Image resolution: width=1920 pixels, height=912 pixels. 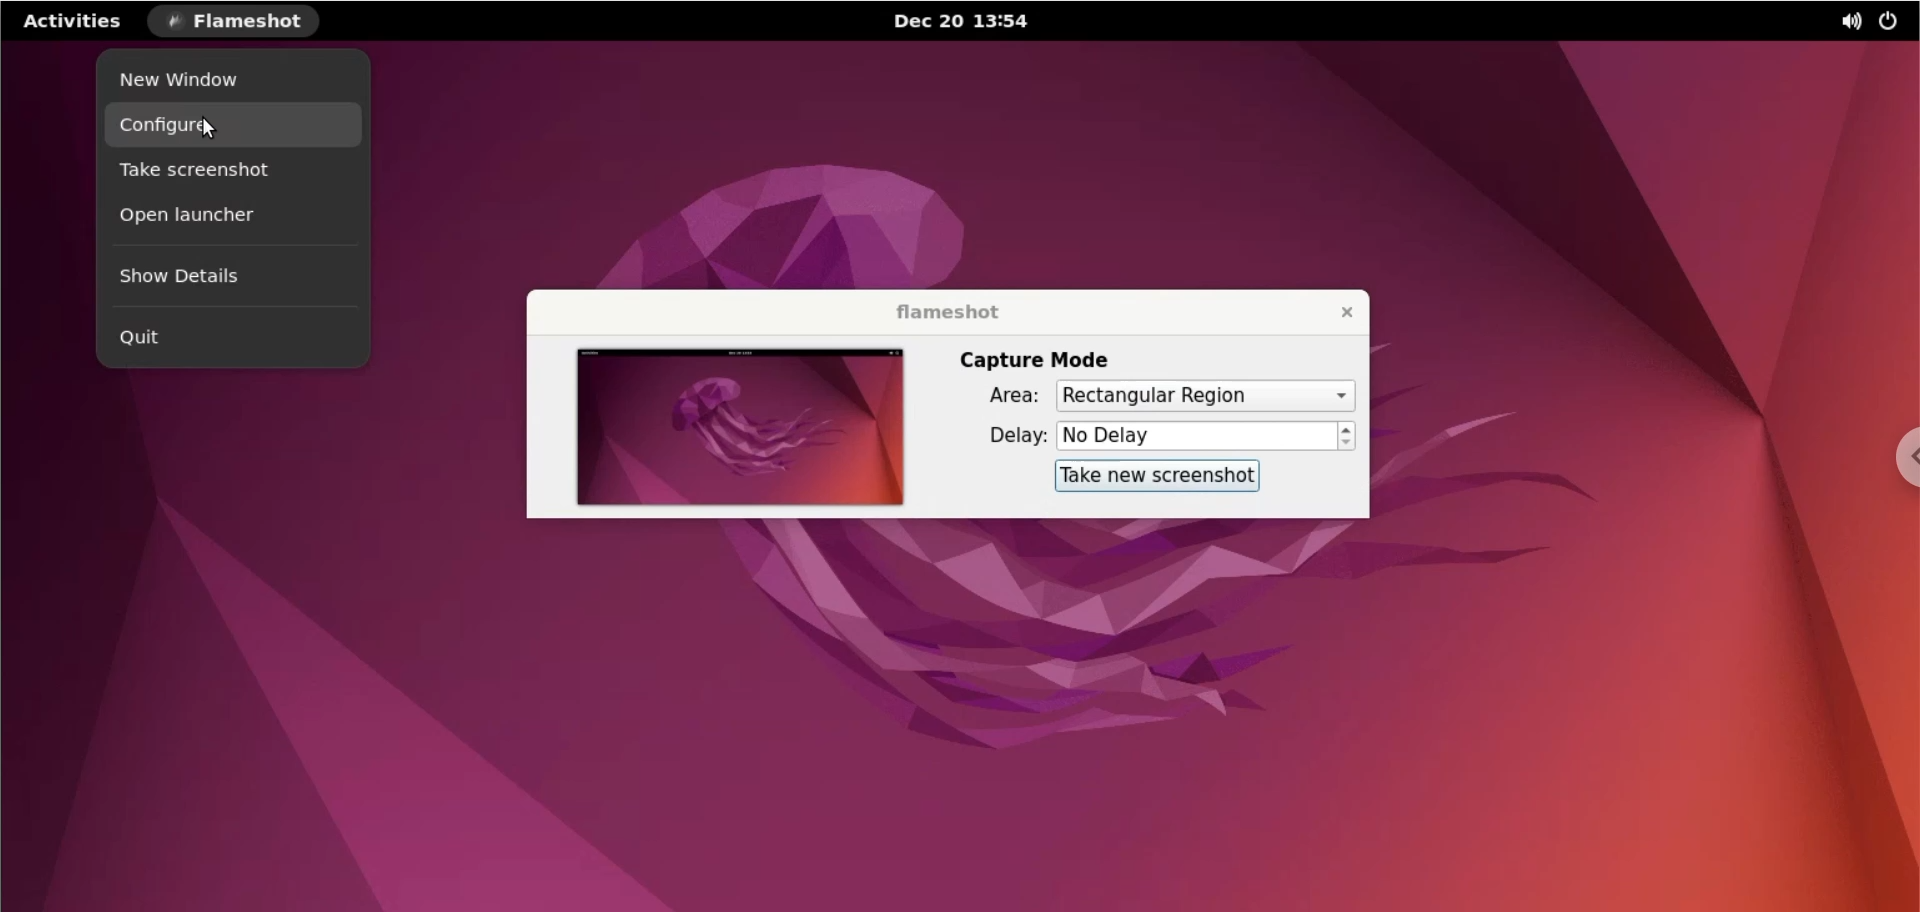 I want to click on show details, so click(x=233, y=272).